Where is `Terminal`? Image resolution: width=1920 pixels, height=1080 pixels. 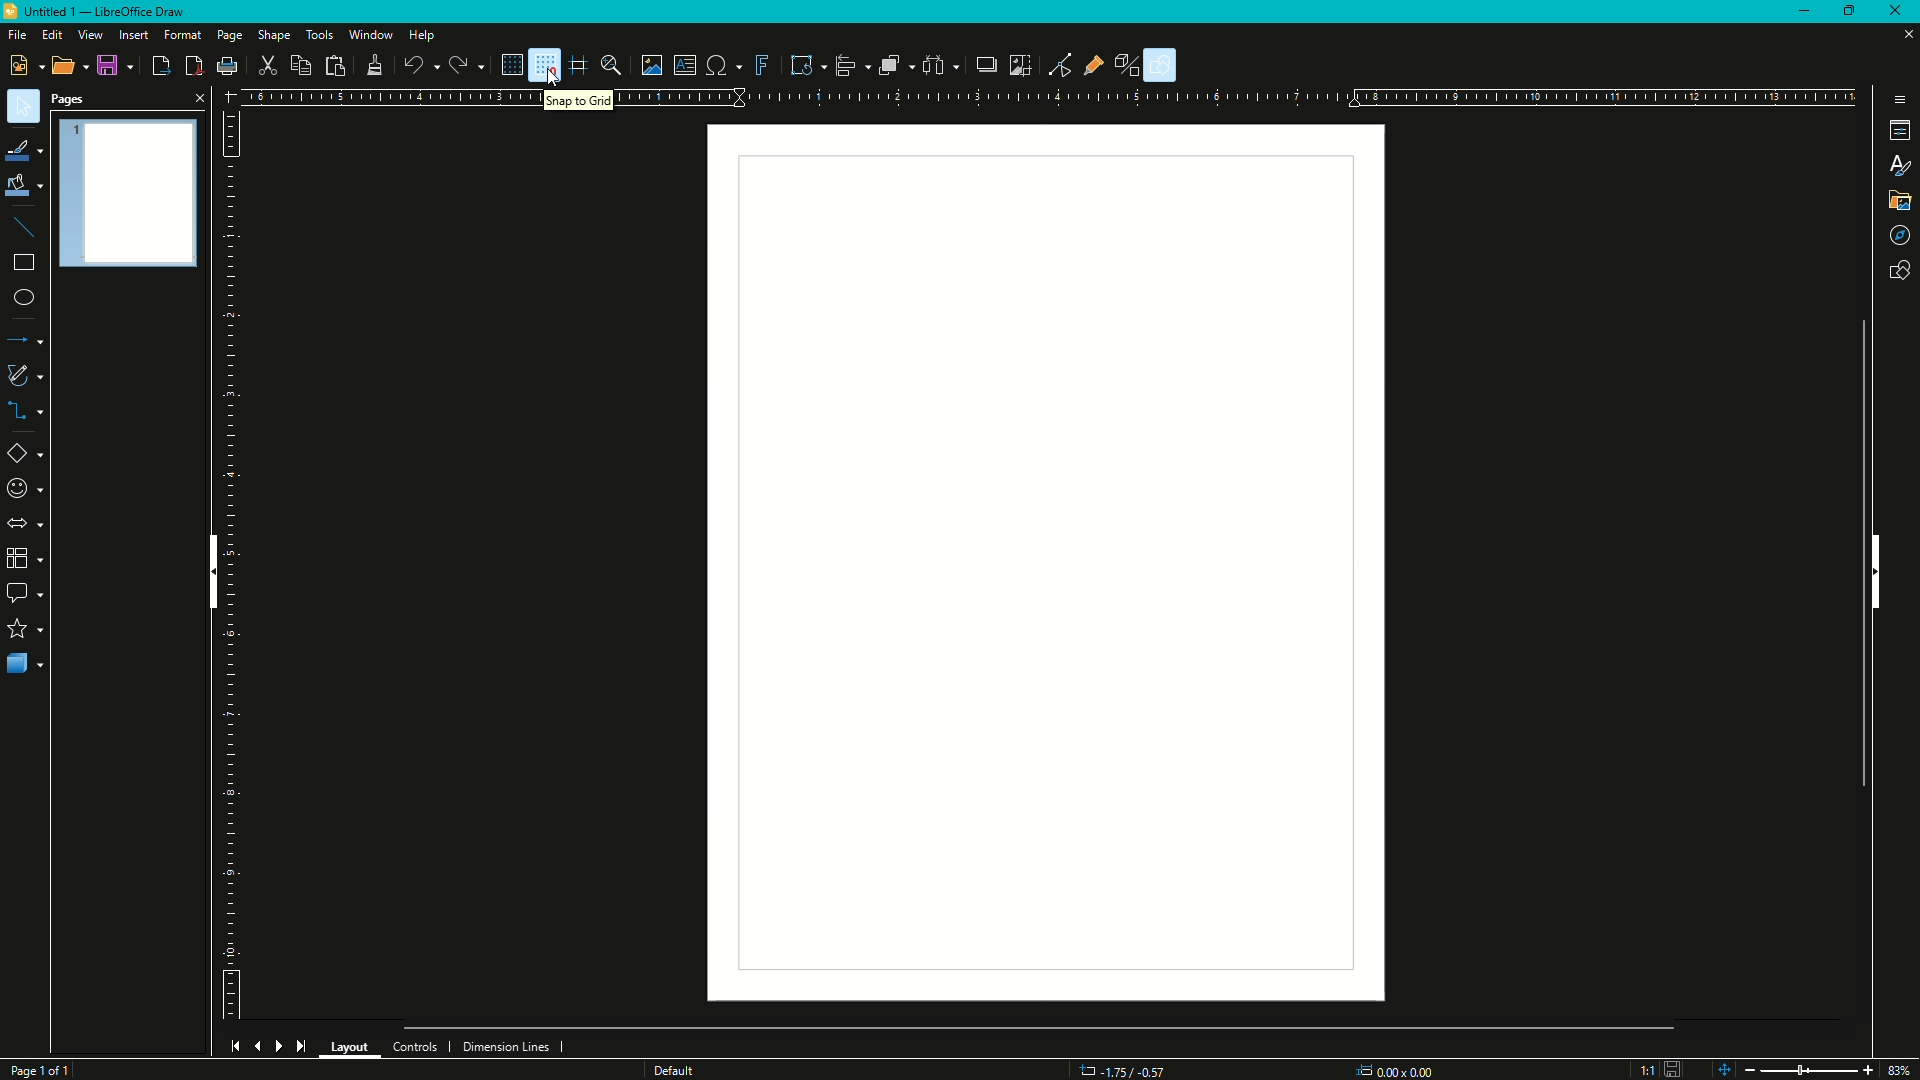
Terminal is located at coordinates (1894, 129).